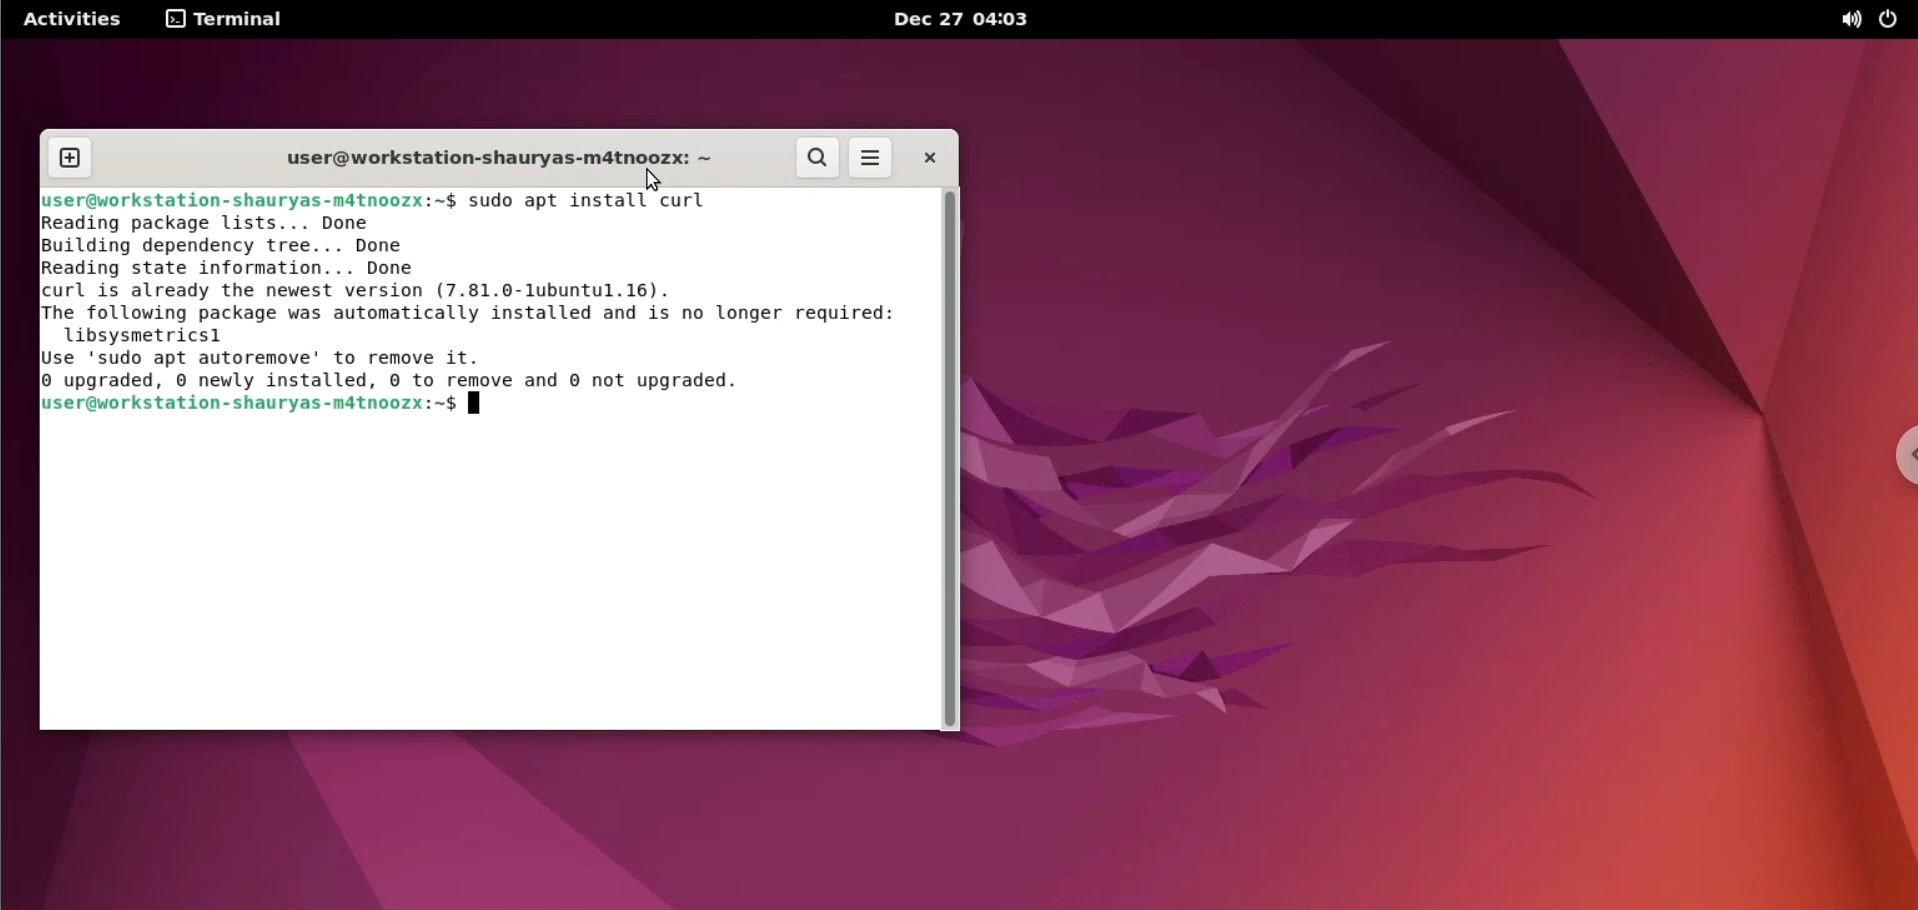 Image resolution: width=1918 pixels, height=910 pixels. I want to click on user@workstation-shauryas-m4tnoozx:-$, so click(250, 201).